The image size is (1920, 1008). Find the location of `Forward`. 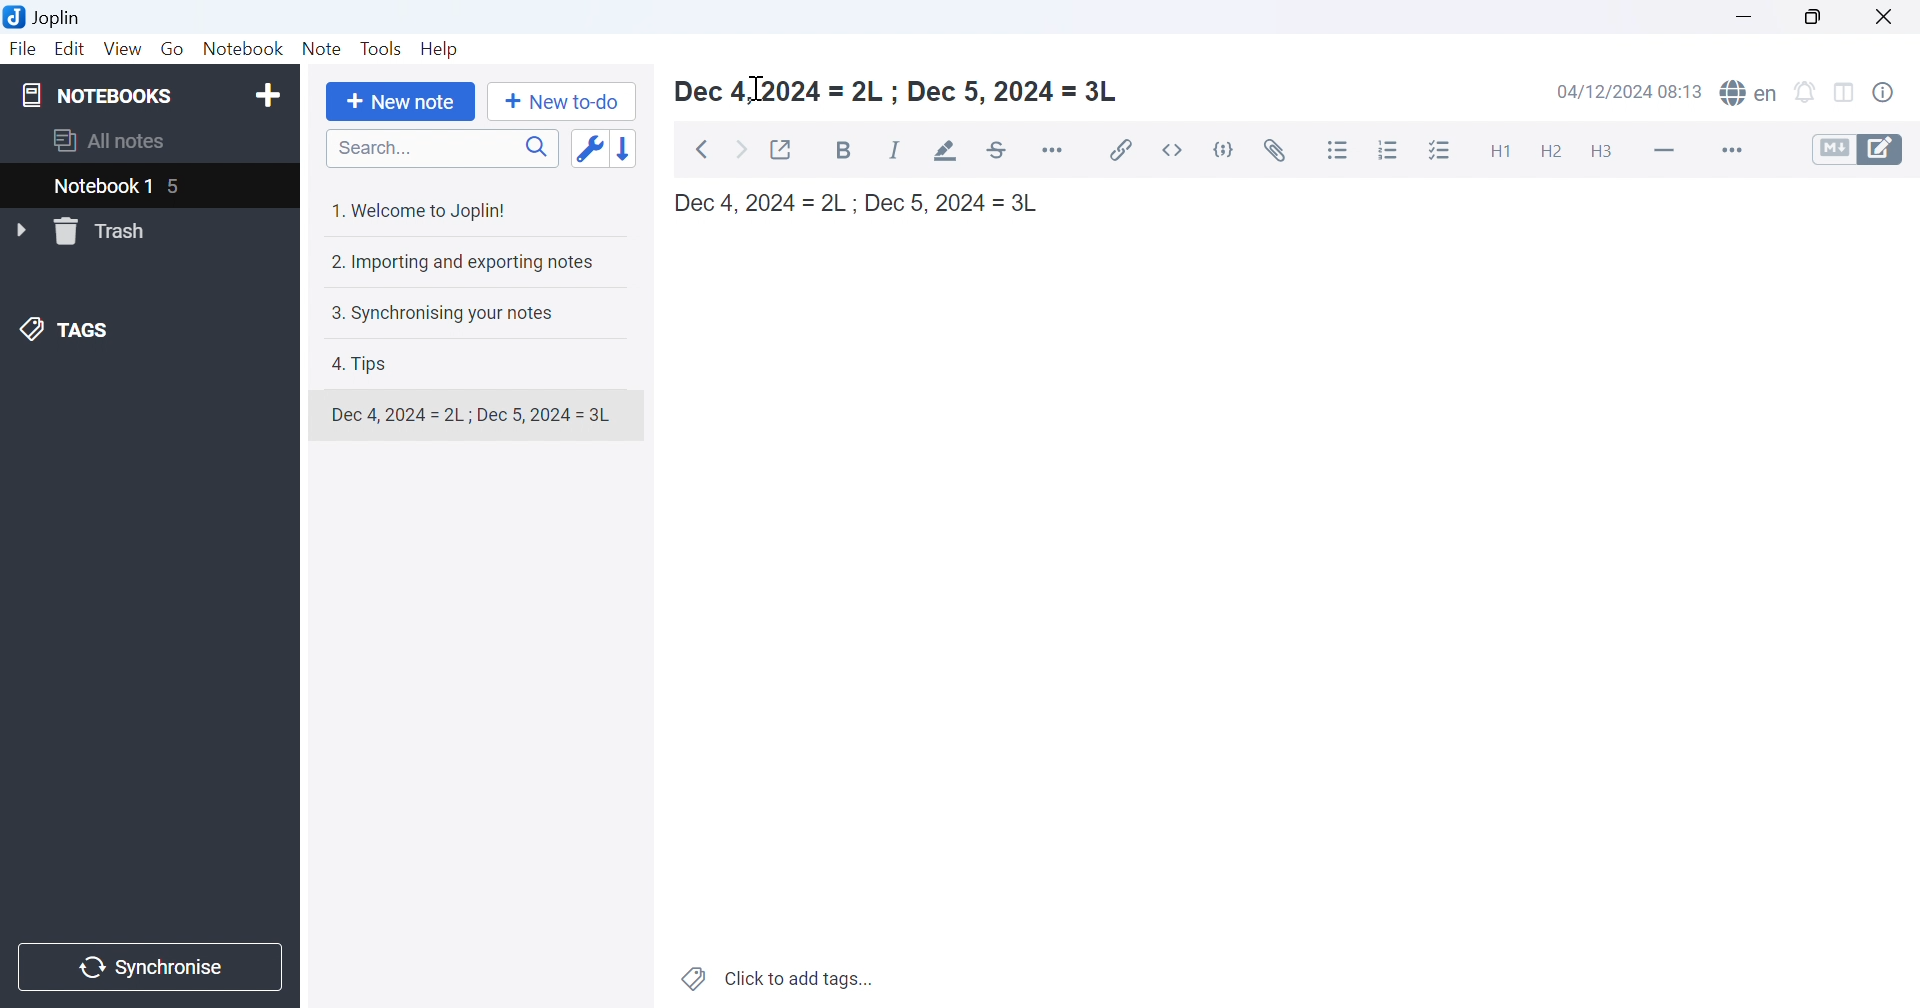

Forward is located at coordinates (741, 148).